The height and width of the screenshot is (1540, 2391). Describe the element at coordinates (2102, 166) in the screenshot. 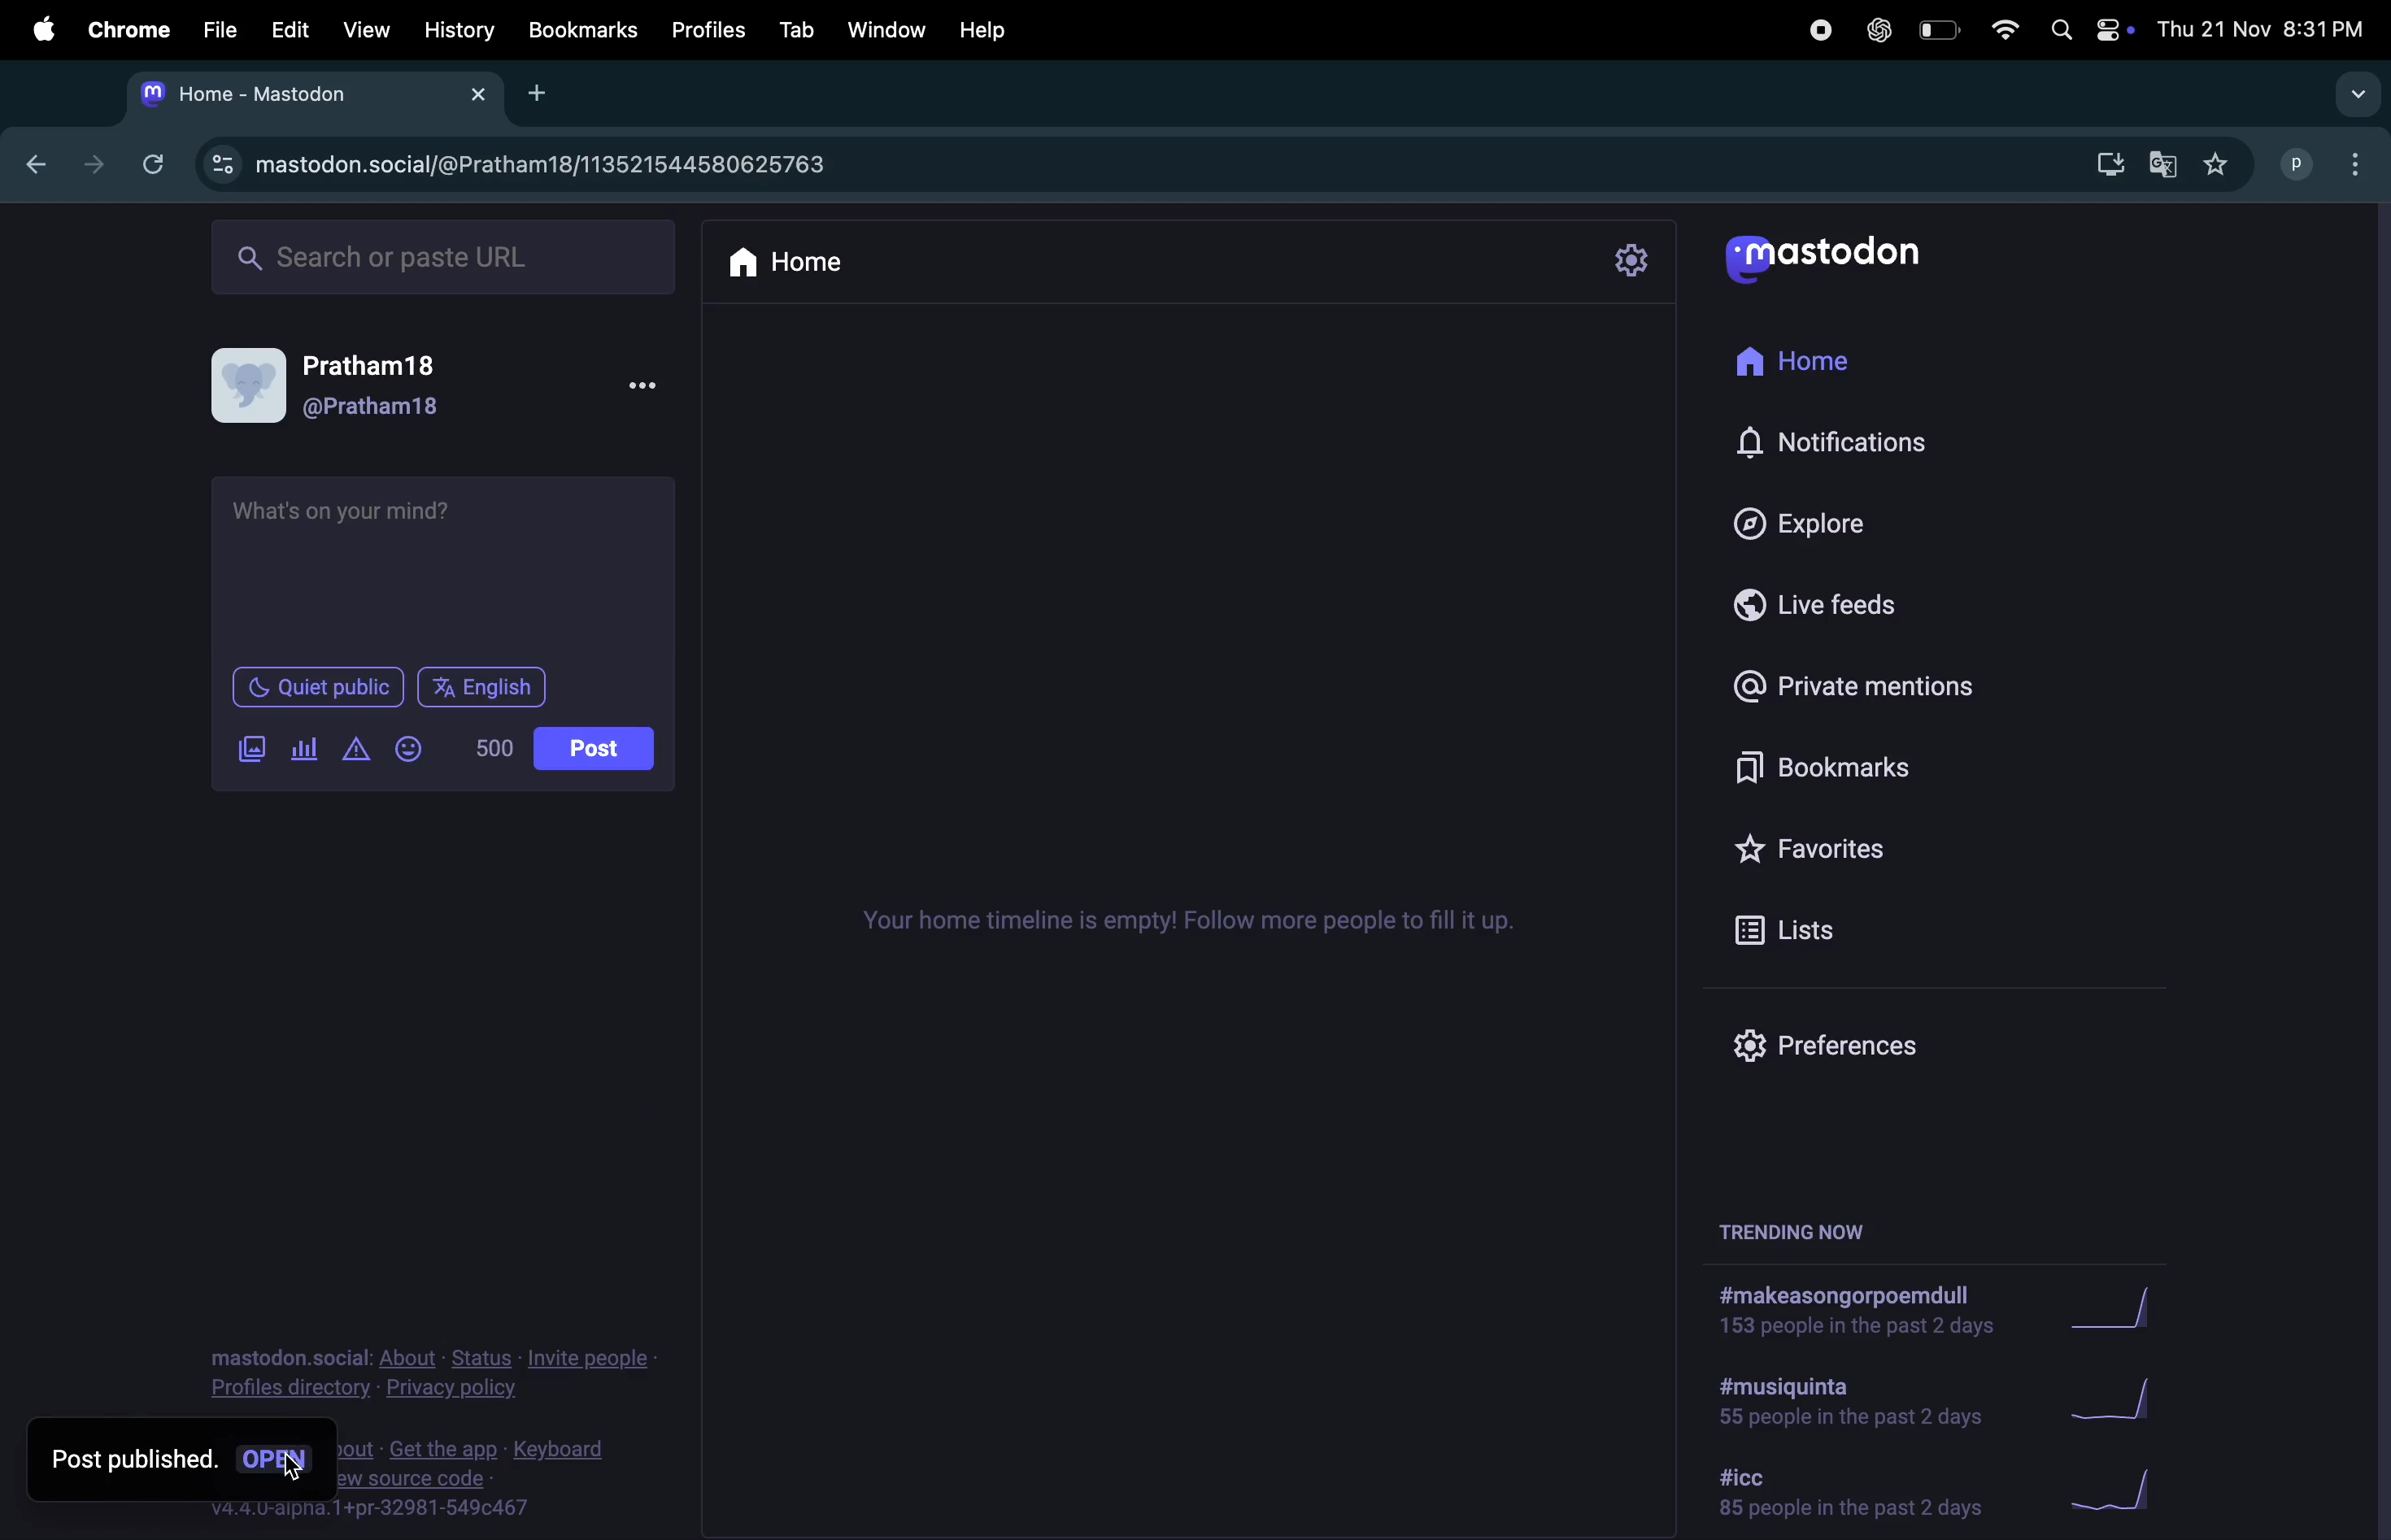

I see `downloads` at that location.